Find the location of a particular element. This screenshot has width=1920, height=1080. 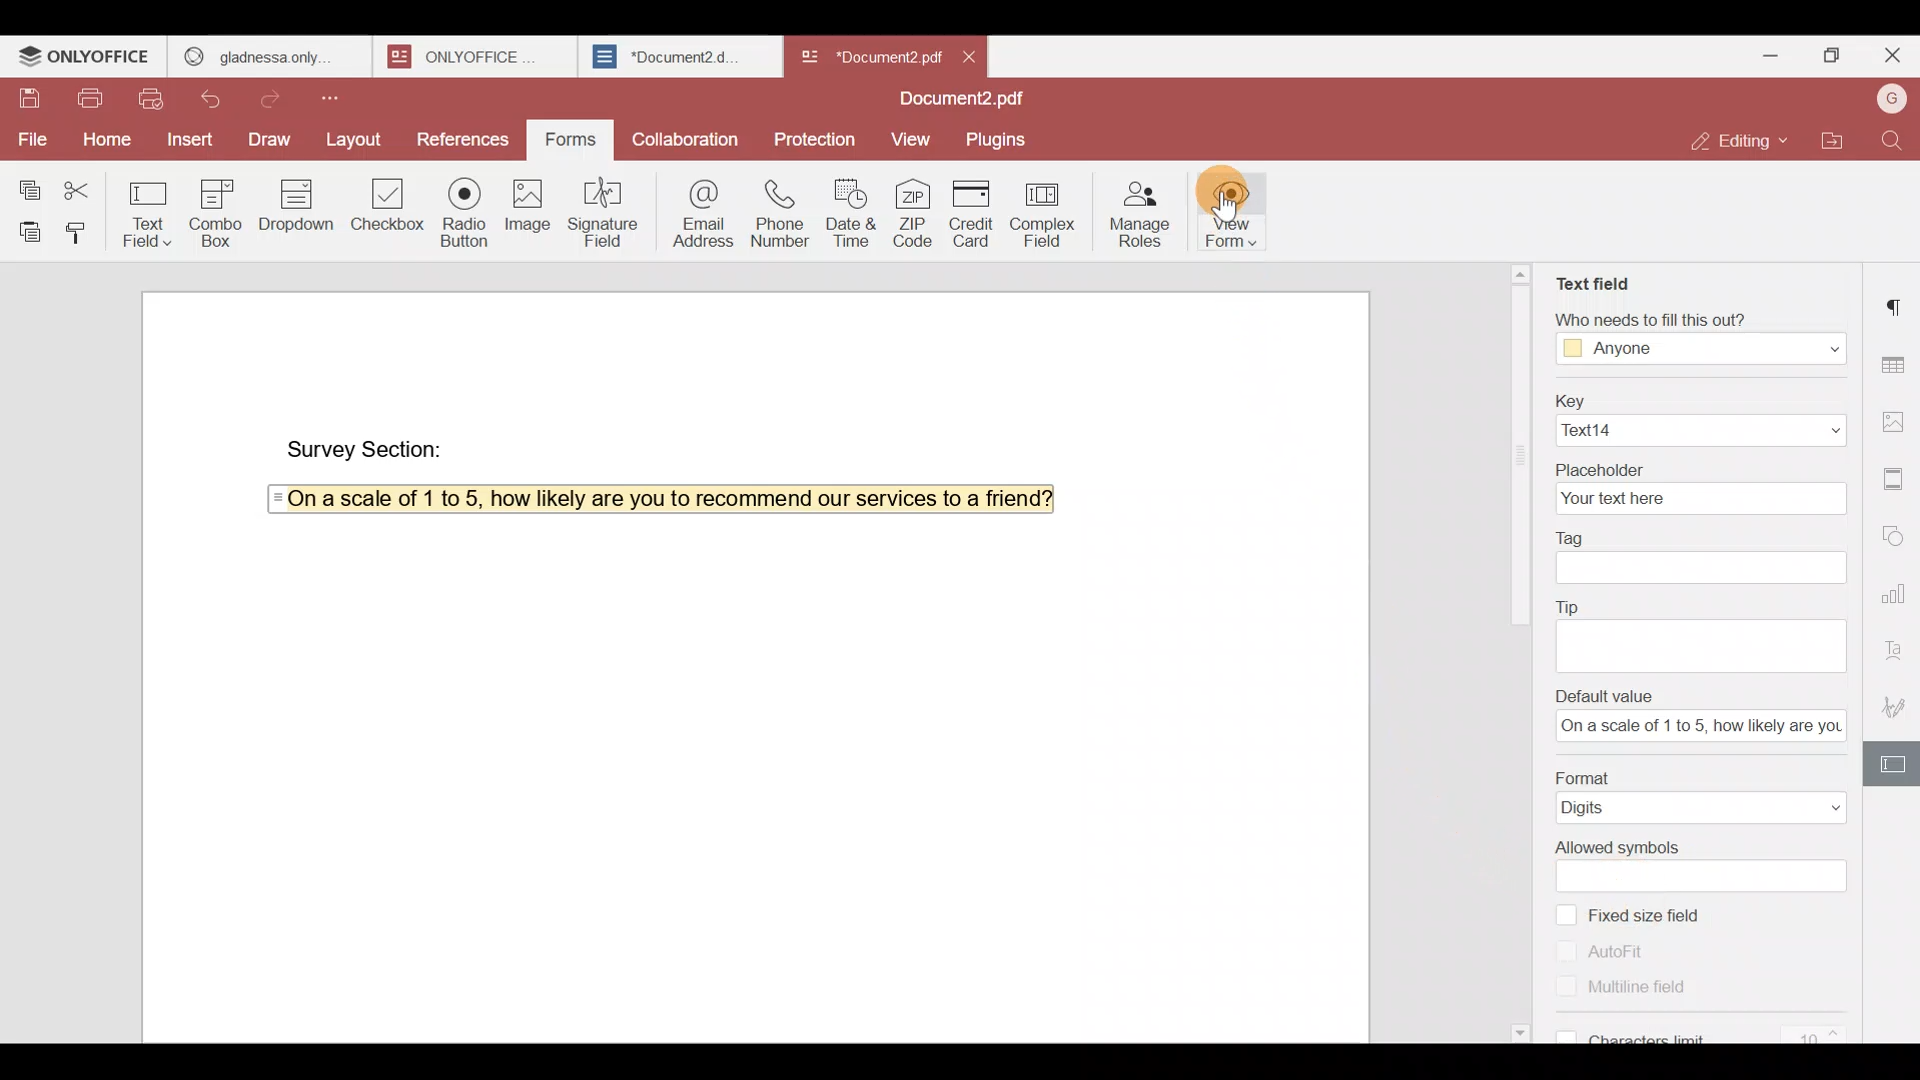

Redo is located at coordinates (277, 96).